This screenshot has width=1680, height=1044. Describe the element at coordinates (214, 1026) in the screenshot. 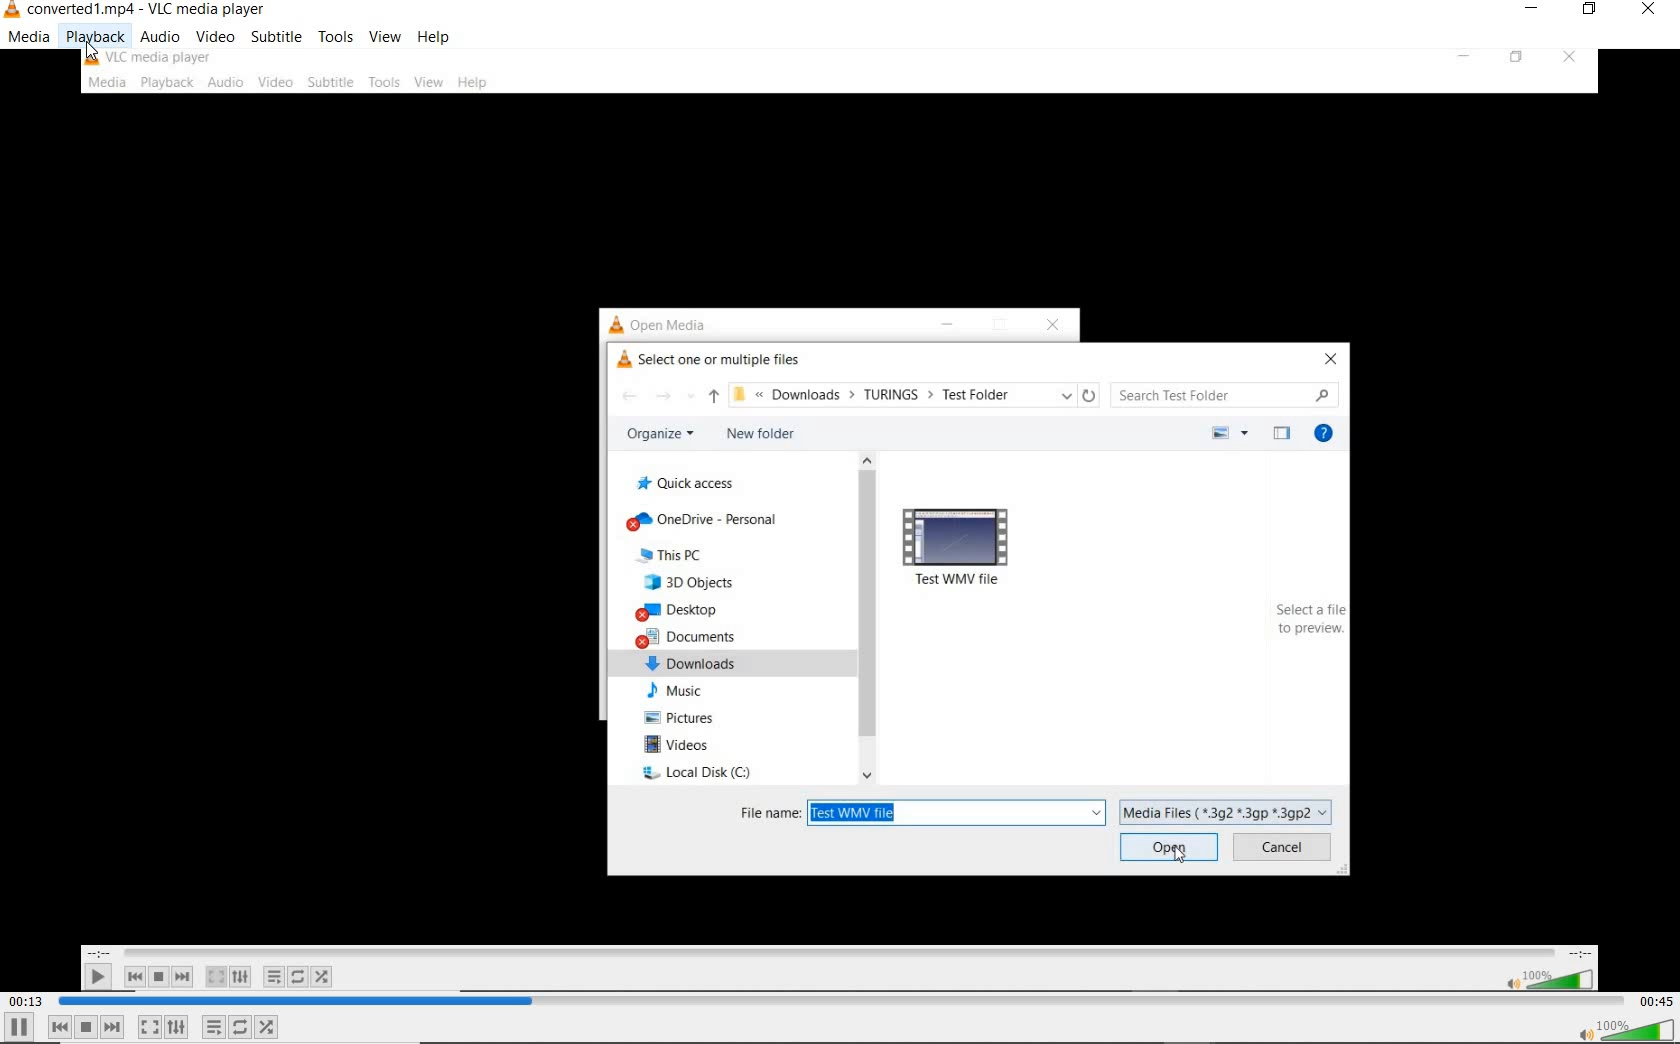

I see `toggle playlist` at that location.